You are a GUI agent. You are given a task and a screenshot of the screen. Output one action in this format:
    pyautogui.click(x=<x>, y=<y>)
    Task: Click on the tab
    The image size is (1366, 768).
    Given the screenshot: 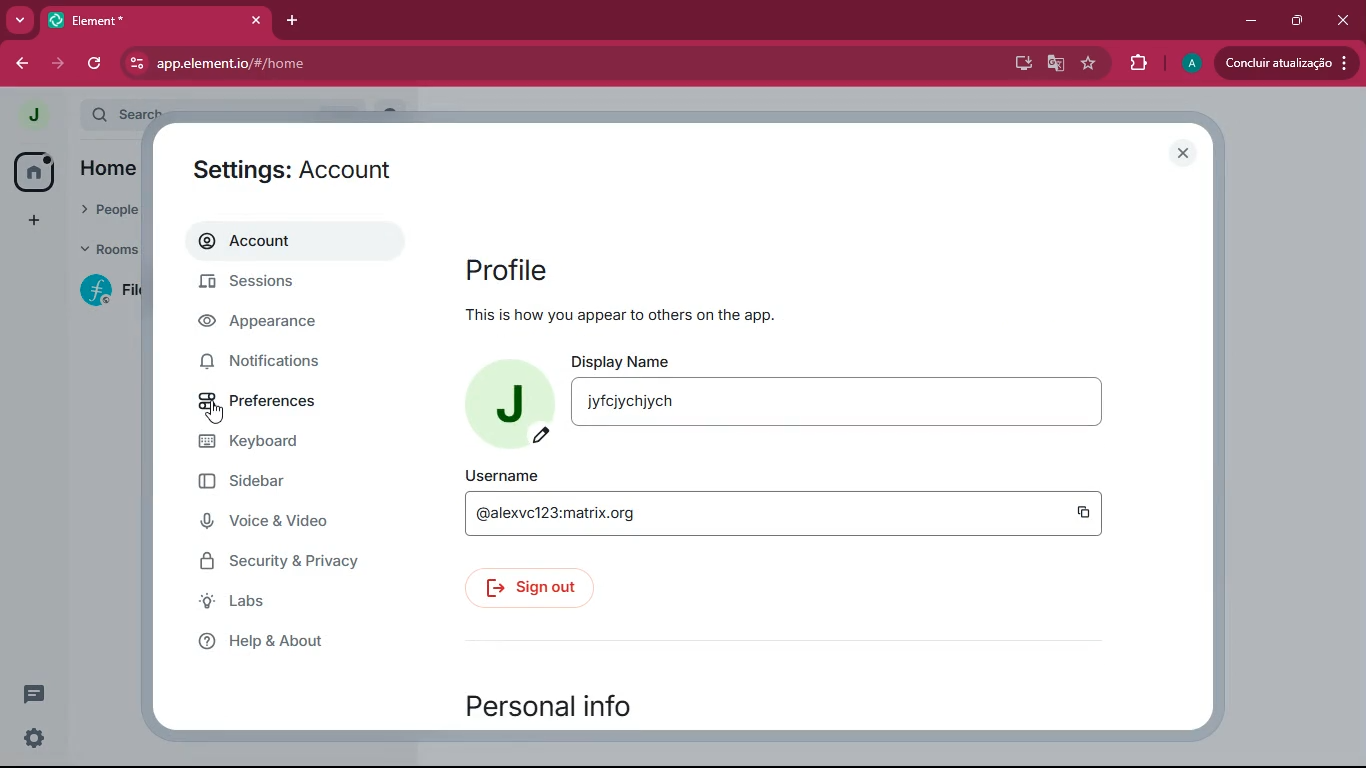 What is the action you would take?
    pyautogui.click(x=99, y=20)
    